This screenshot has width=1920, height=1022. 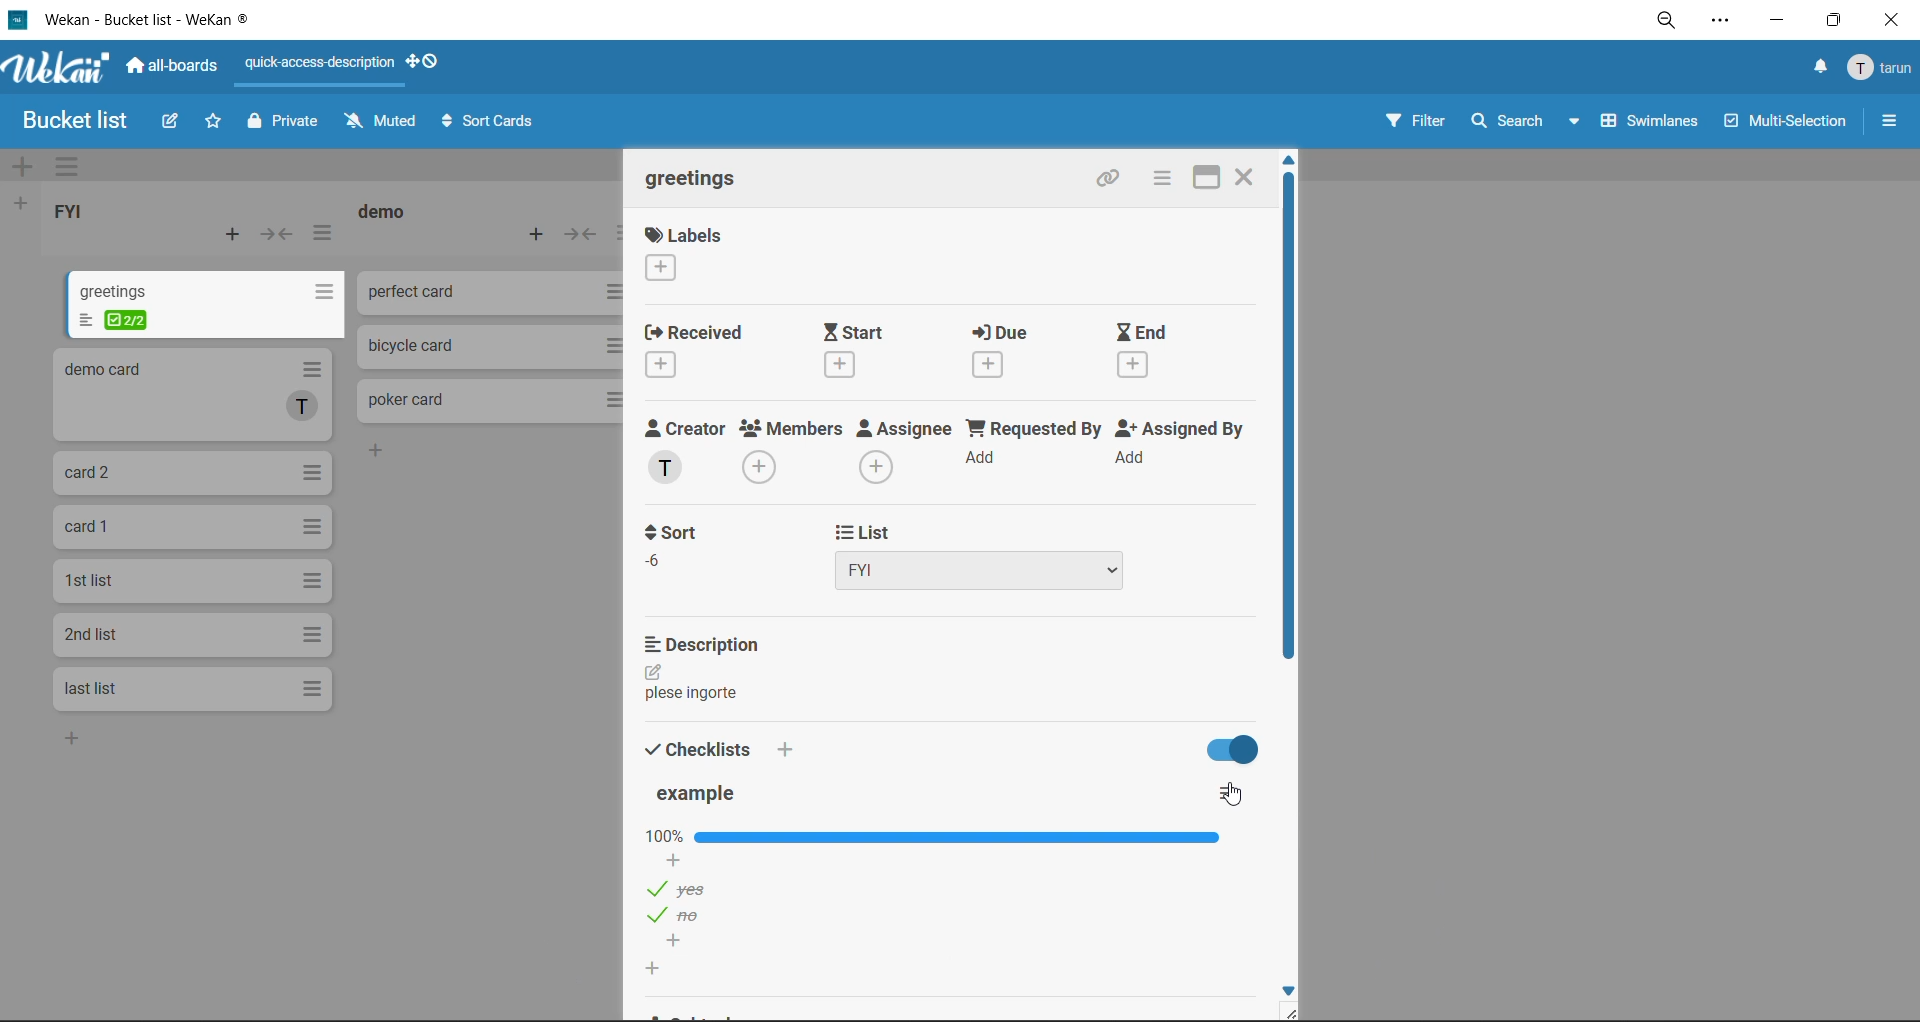 I want to click on requested by, so click(x=1036, y=452).